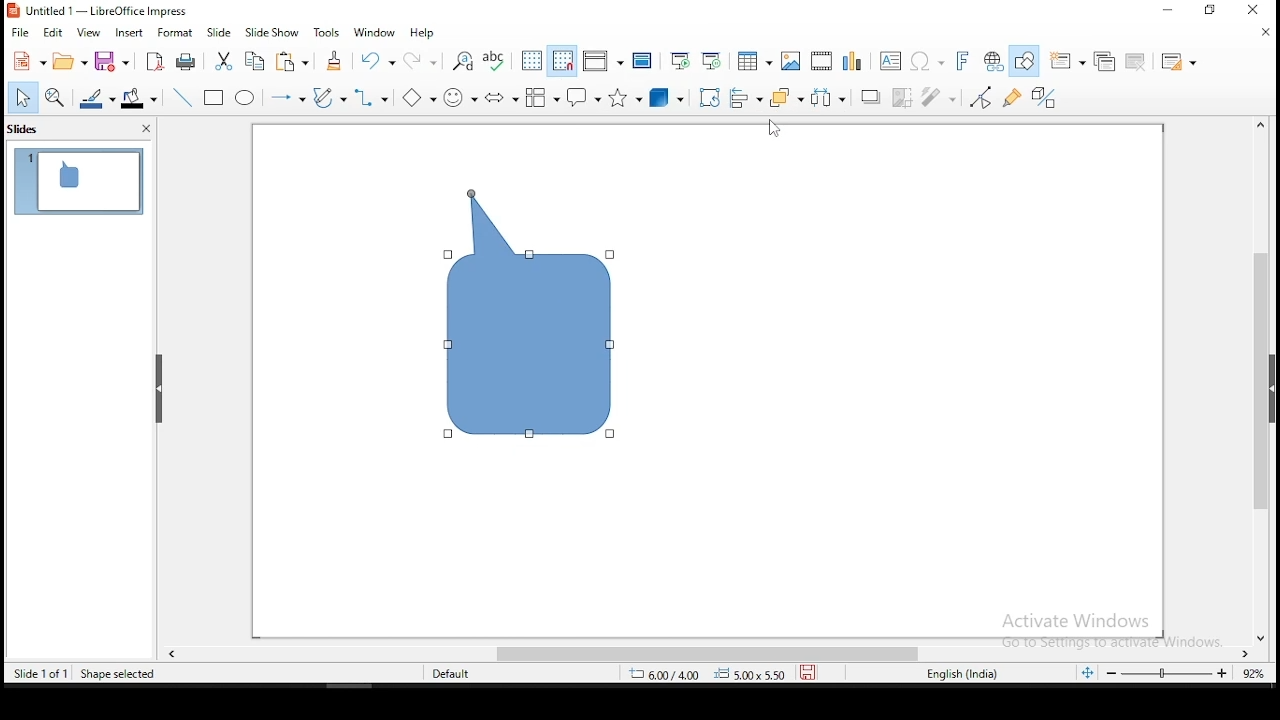 Image resolution: width=1280 pixels, height=720 pixels. What do you see at coordinates (293, 62) in the screenshot?
I see `paste` at bounding box center [293, 62].